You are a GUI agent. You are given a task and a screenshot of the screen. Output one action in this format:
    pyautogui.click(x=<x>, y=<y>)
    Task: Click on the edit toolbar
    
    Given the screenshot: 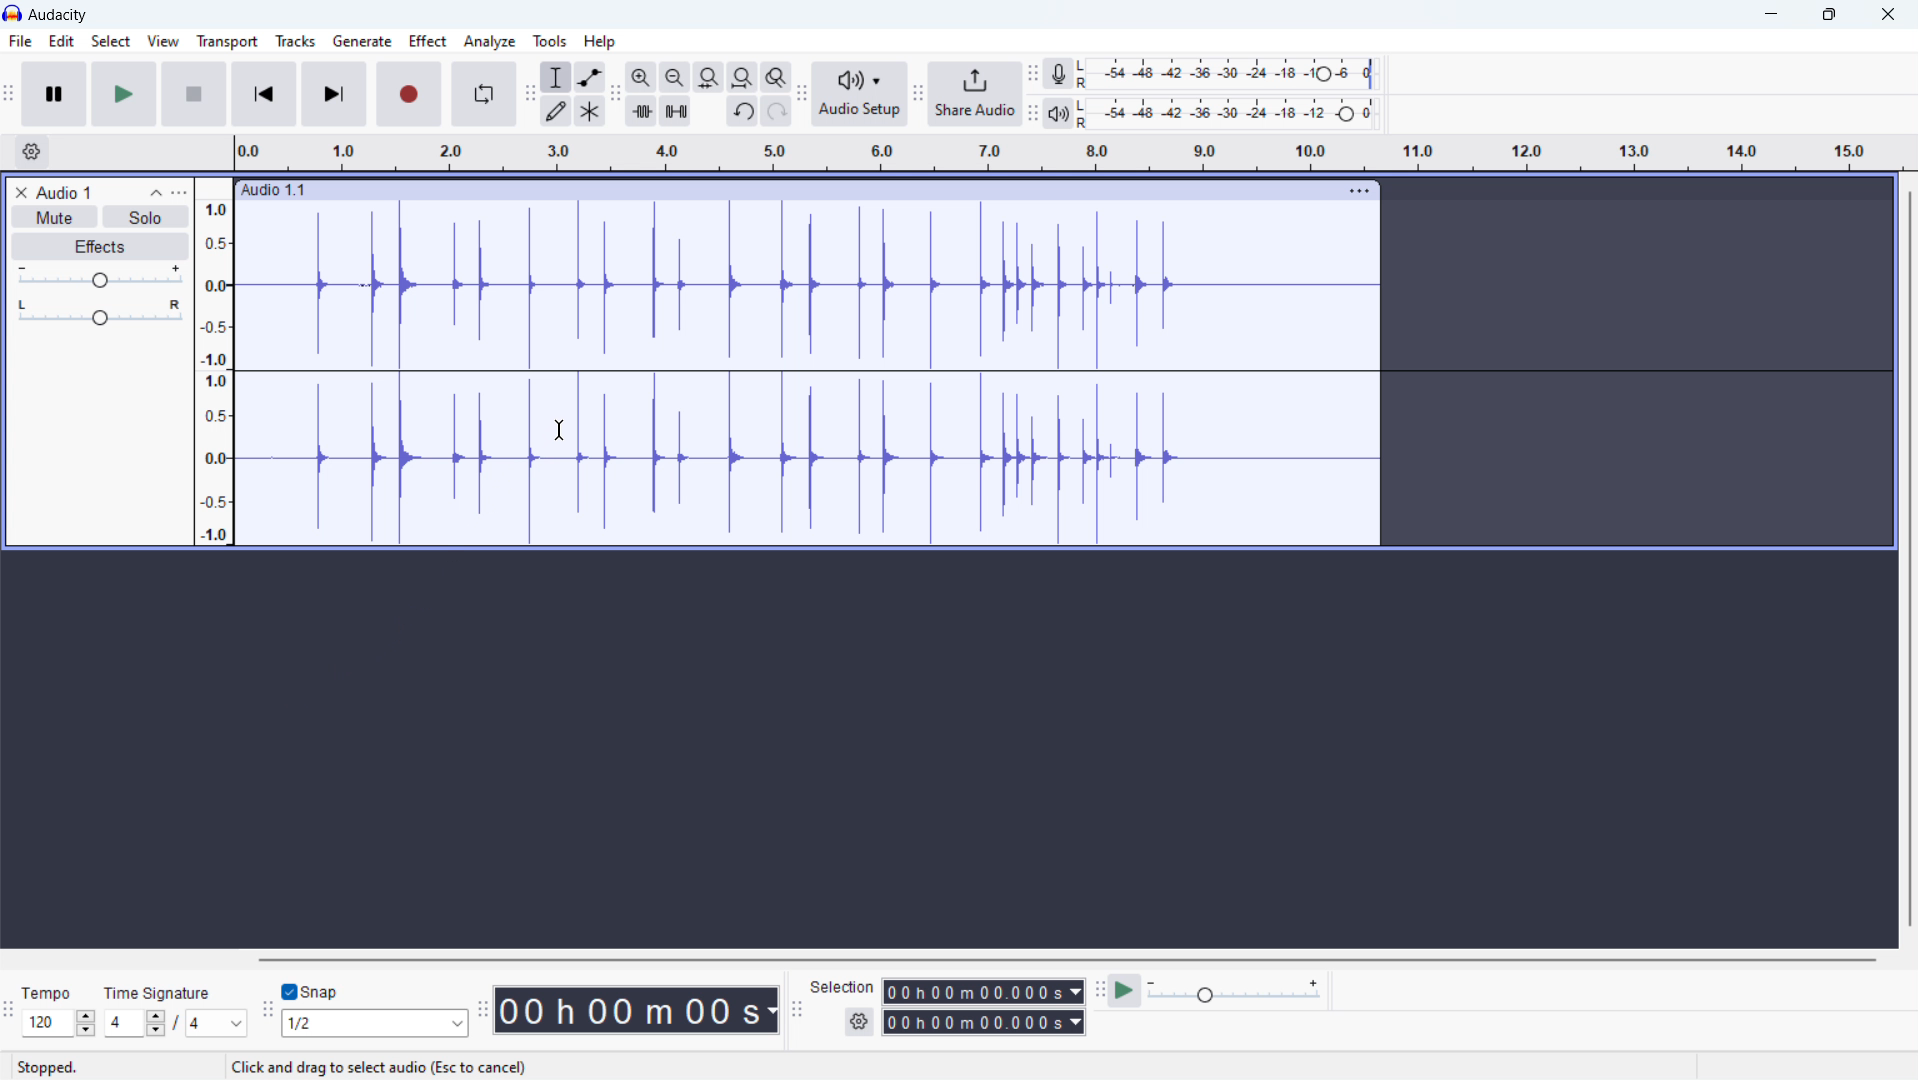 What is the action you would take?
    pyautogui.click(x=617, y=95)
    